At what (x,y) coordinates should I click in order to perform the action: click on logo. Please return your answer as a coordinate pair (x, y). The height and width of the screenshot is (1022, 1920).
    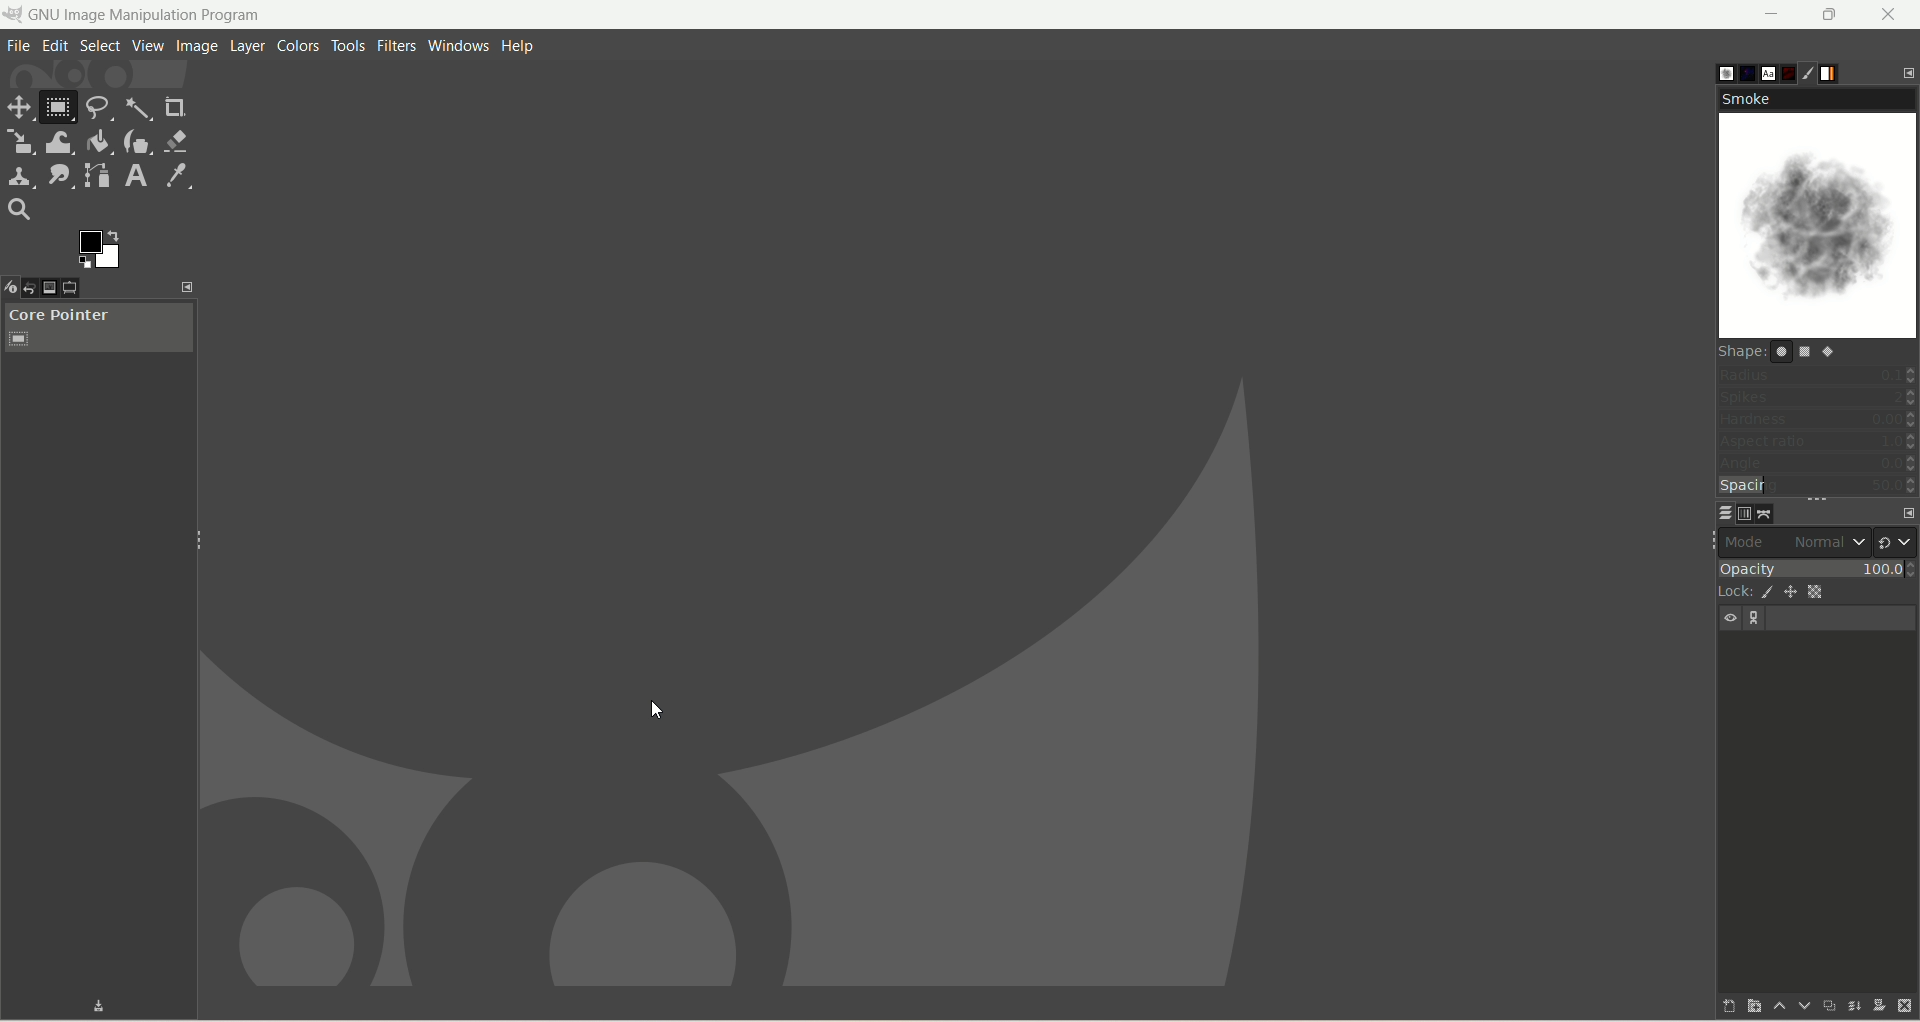
    Looking at the image, I should click on (15, 15).